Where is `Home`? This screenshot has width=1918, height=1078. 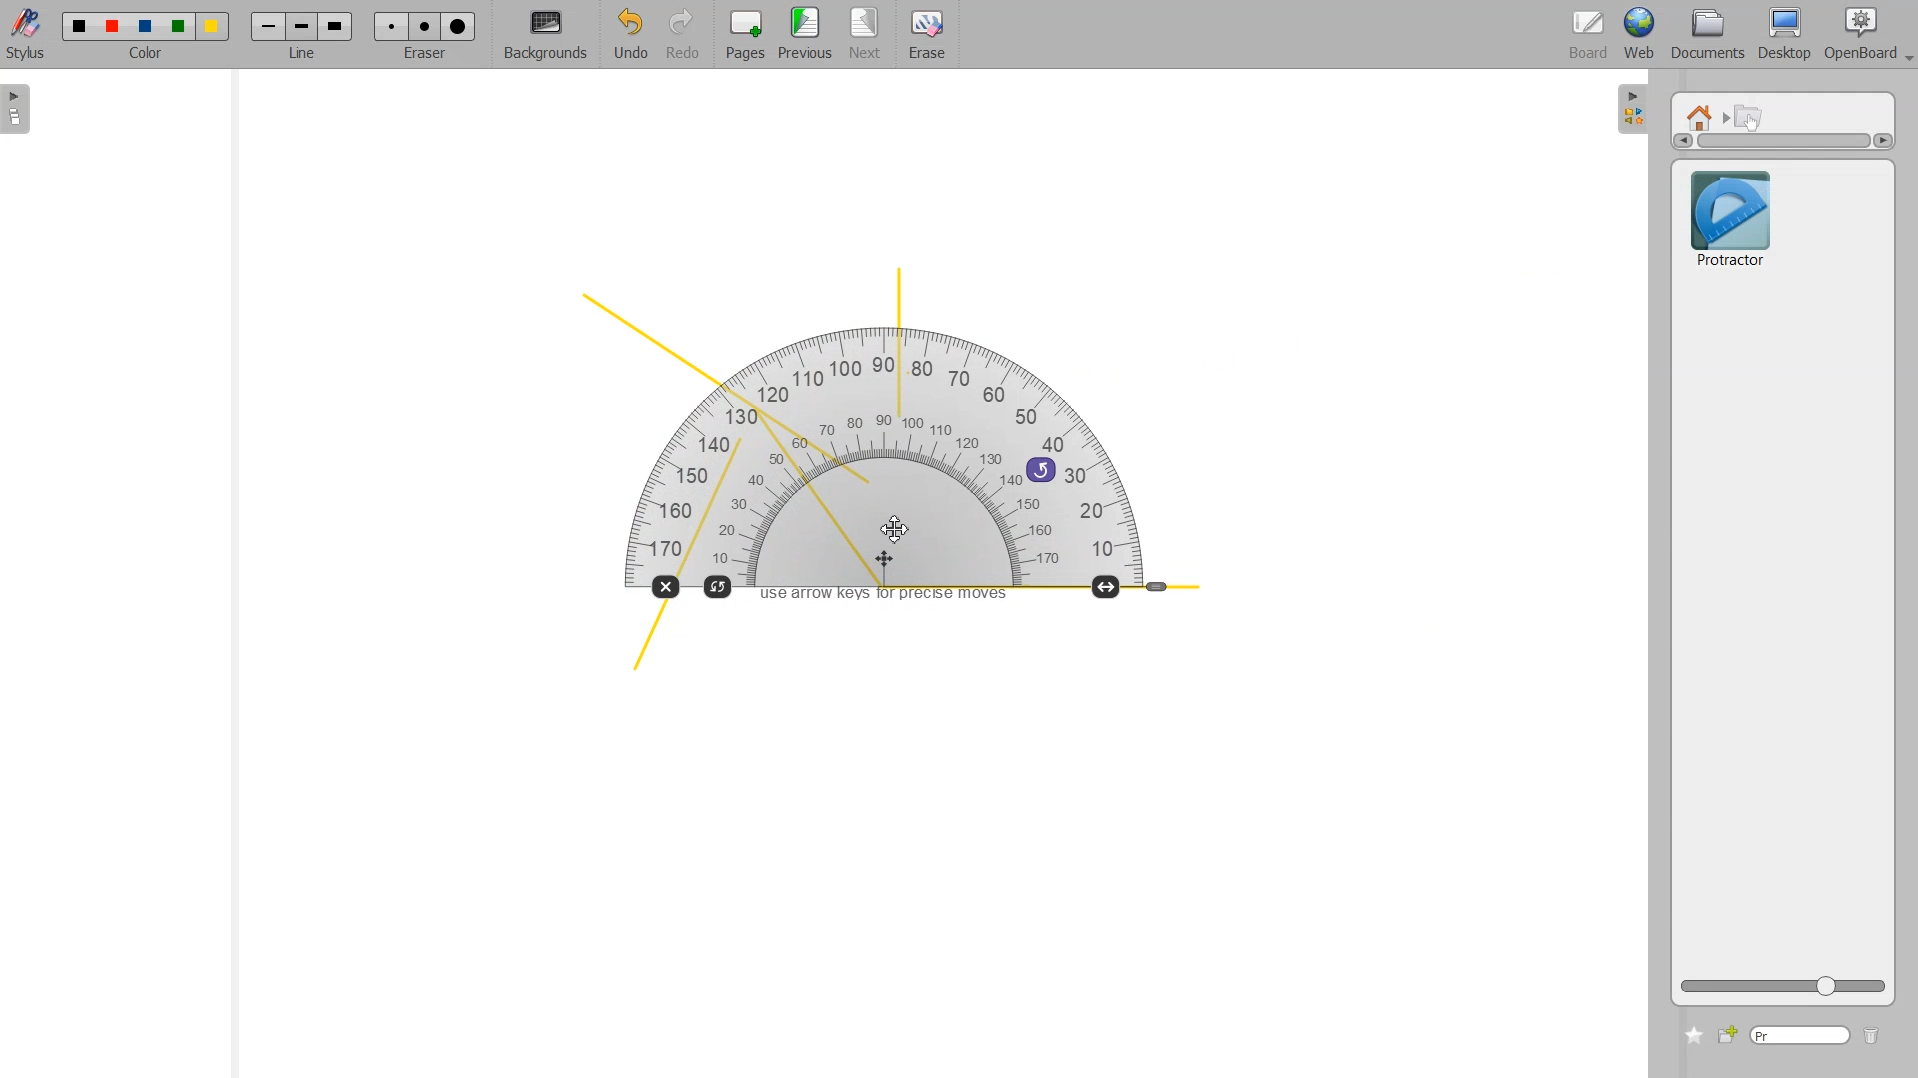 Home is located at coordinates (1703, 116).